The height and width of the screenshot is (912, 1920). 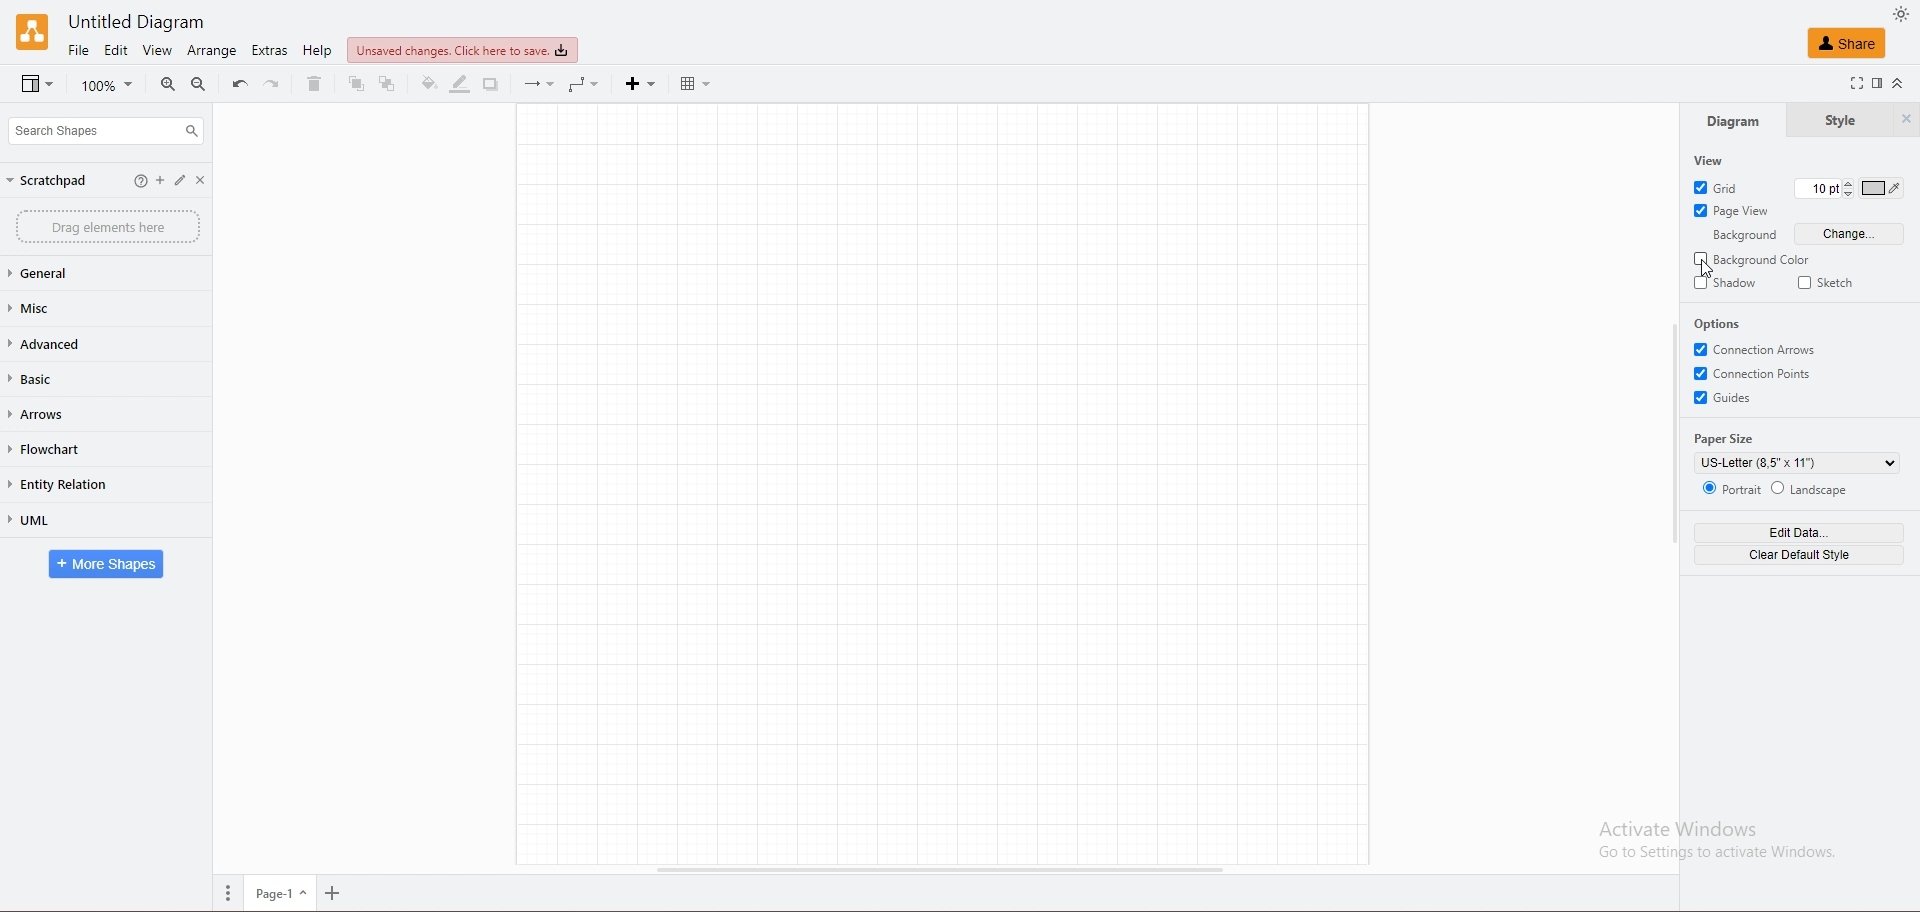 What do you see at coordinates (429, 84) in the screenshot?
I see `fill color` at bounding box center [429, 84].